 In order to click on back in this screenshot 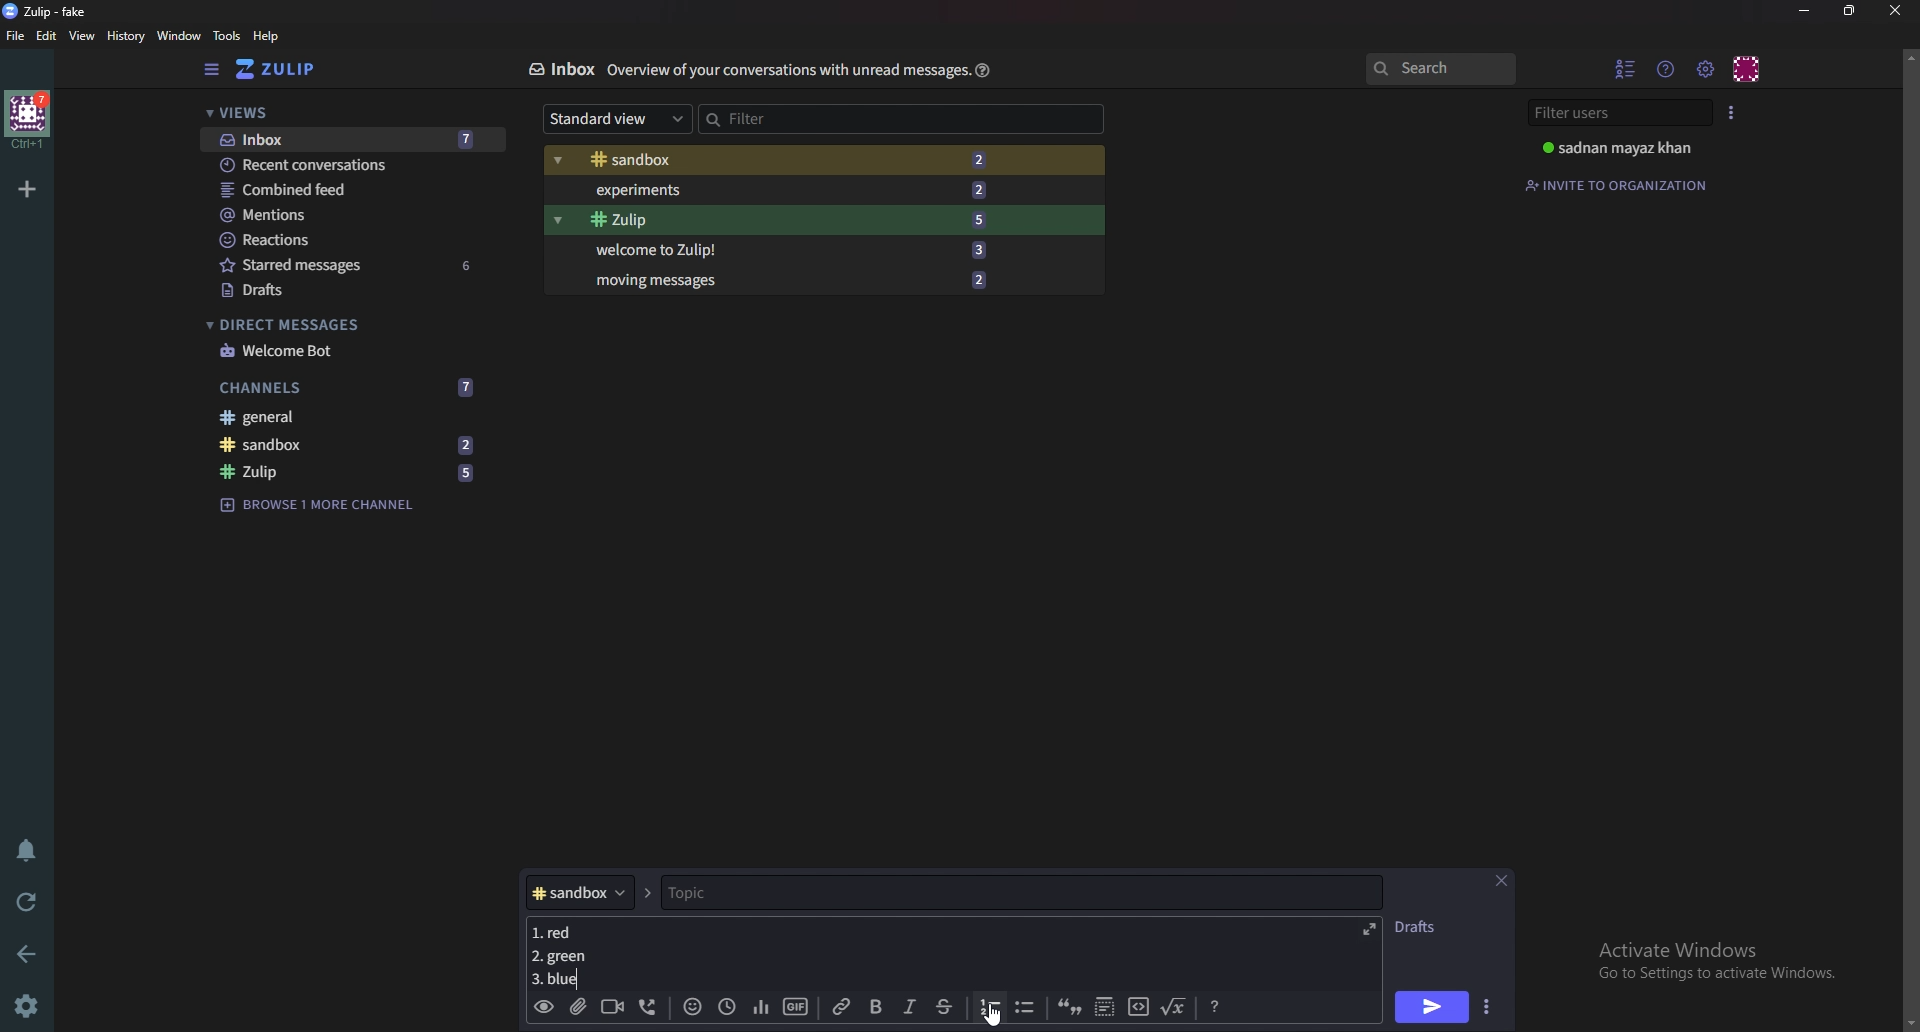, I will do `click(31, 951)`.